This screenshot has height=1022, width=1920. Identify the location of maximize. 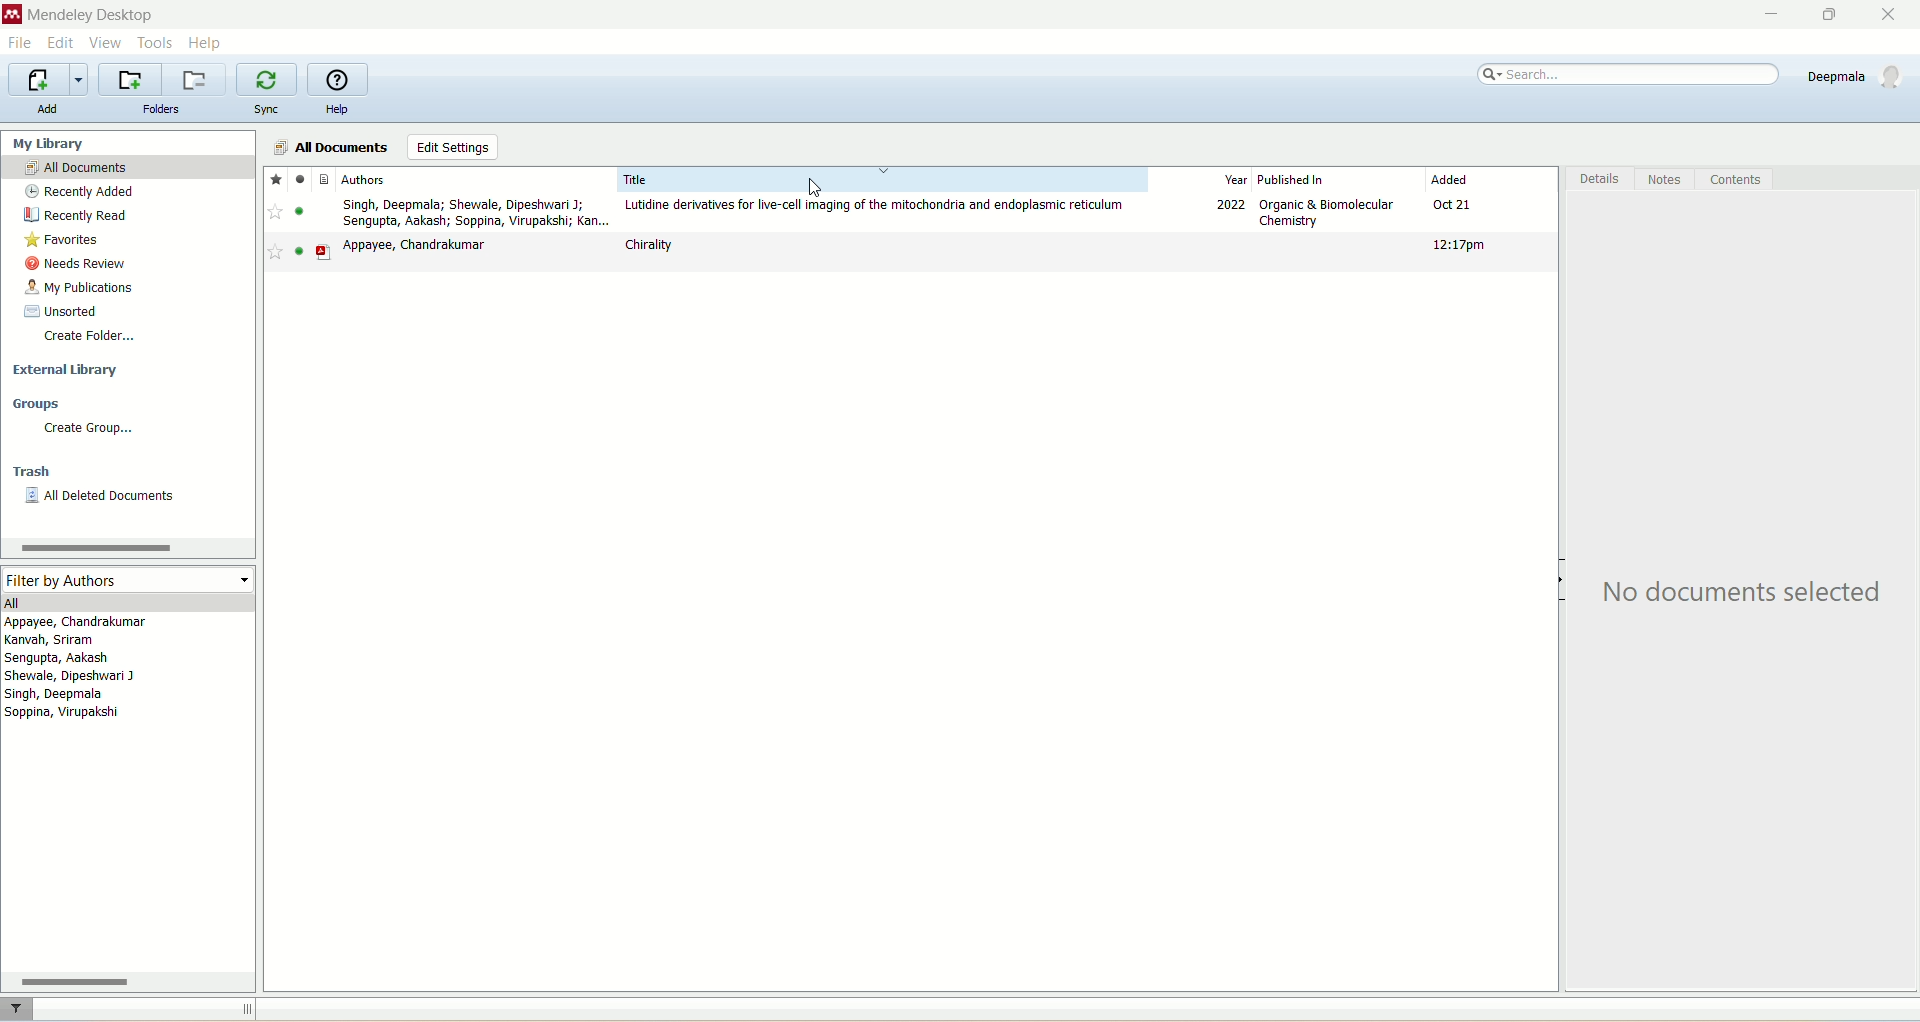
(1833, 17).